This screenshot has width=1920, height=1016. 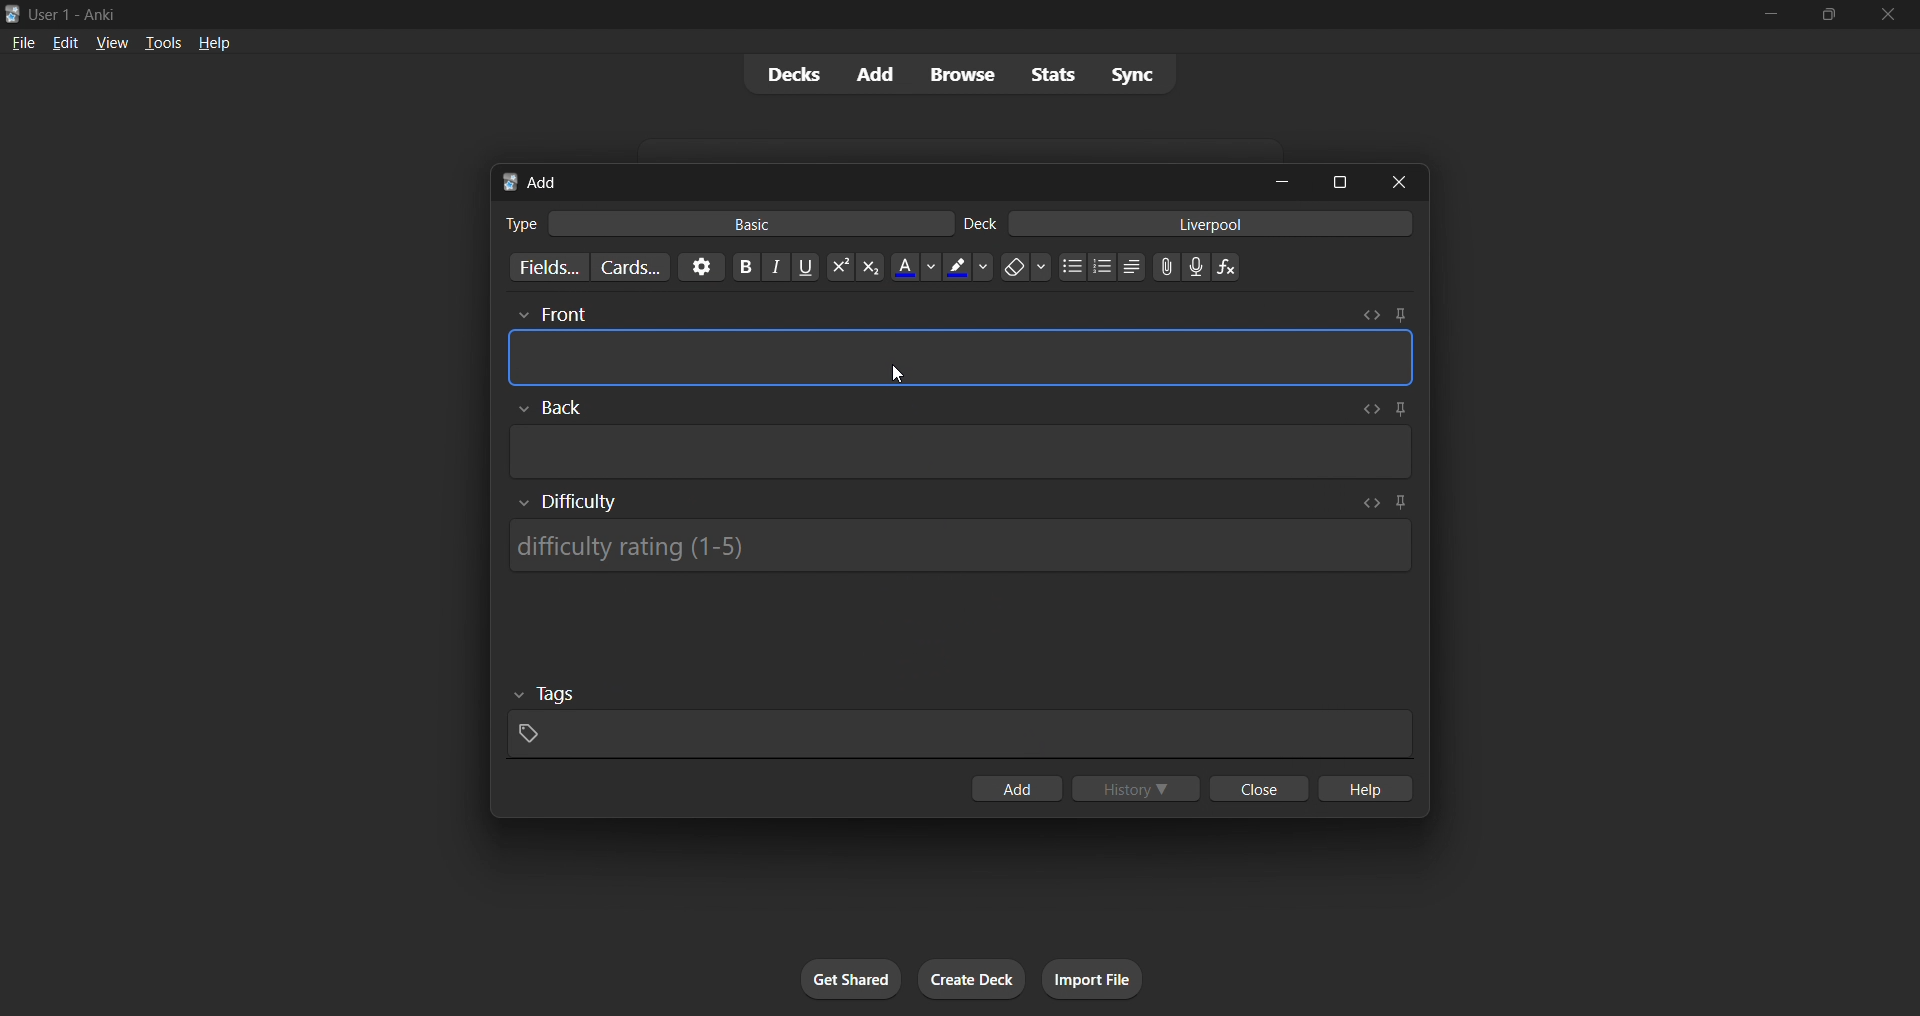 I want to click on Toggle HTML editor, so click(x=1371, y=315).